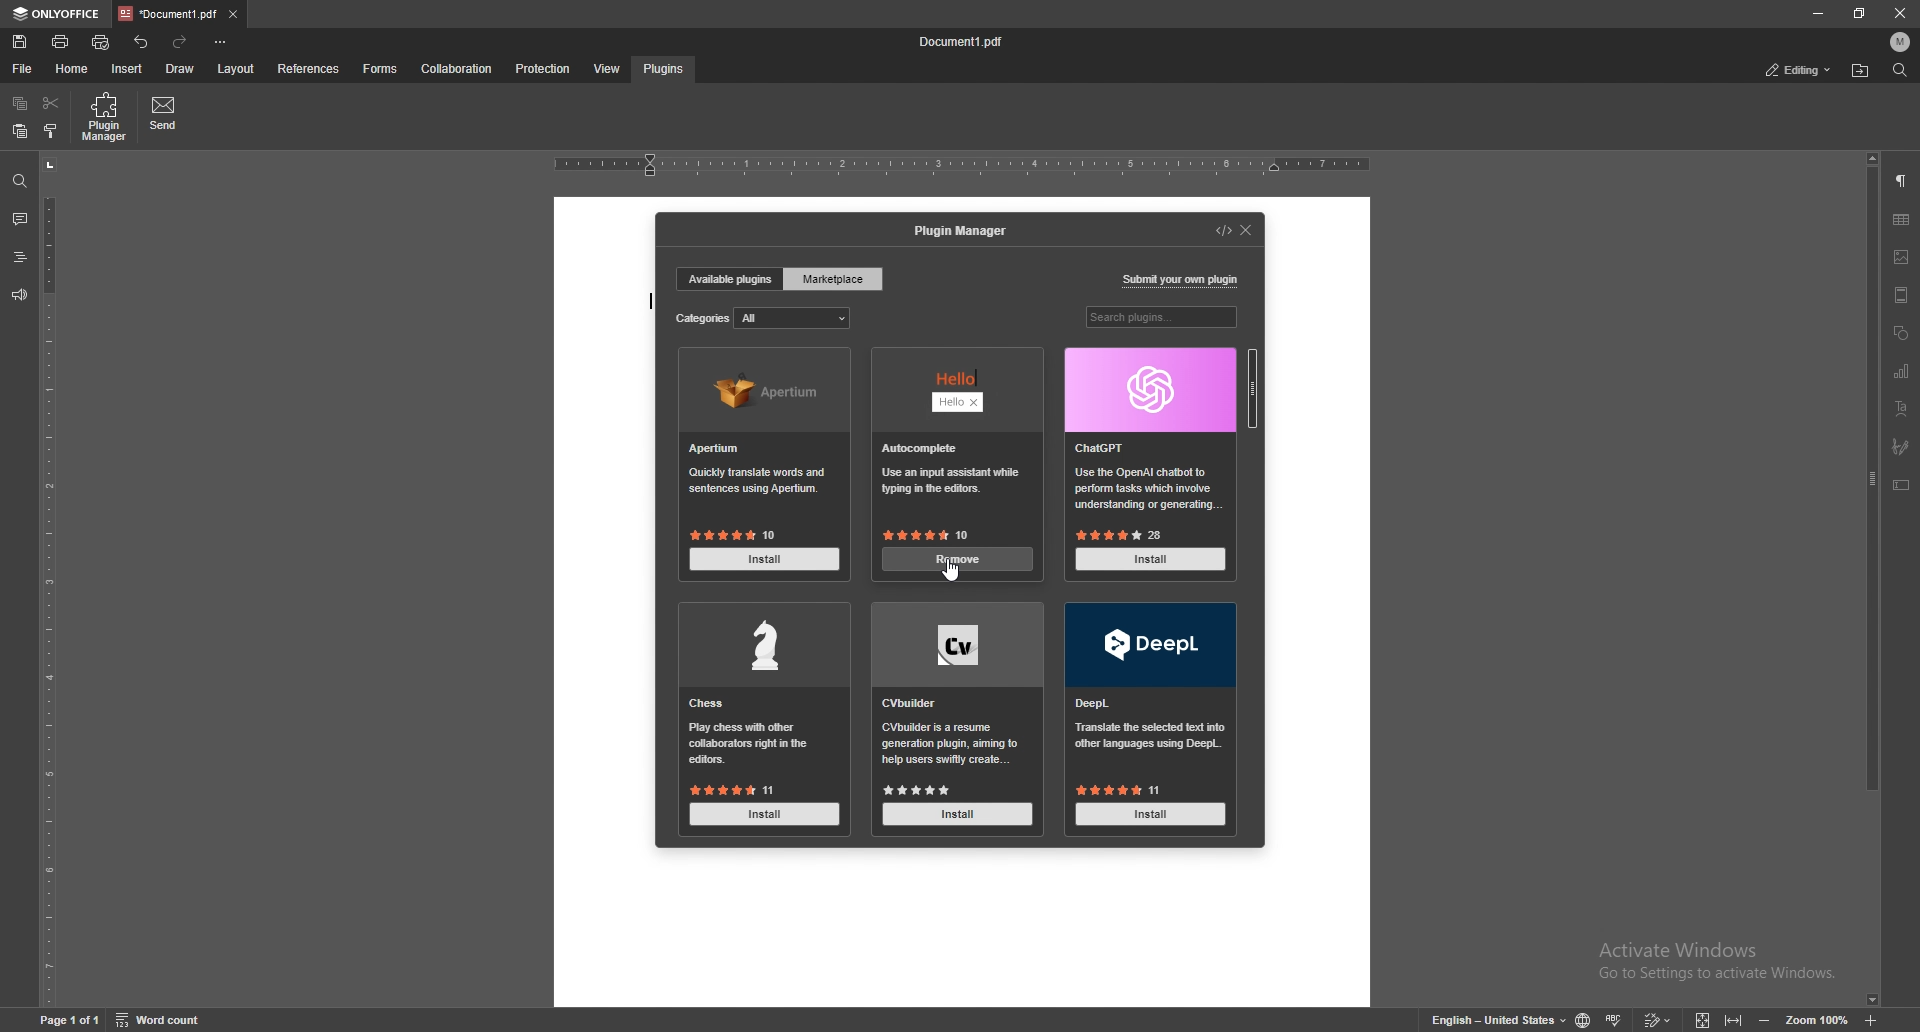  I want to click on copy style, so click(53, 131).